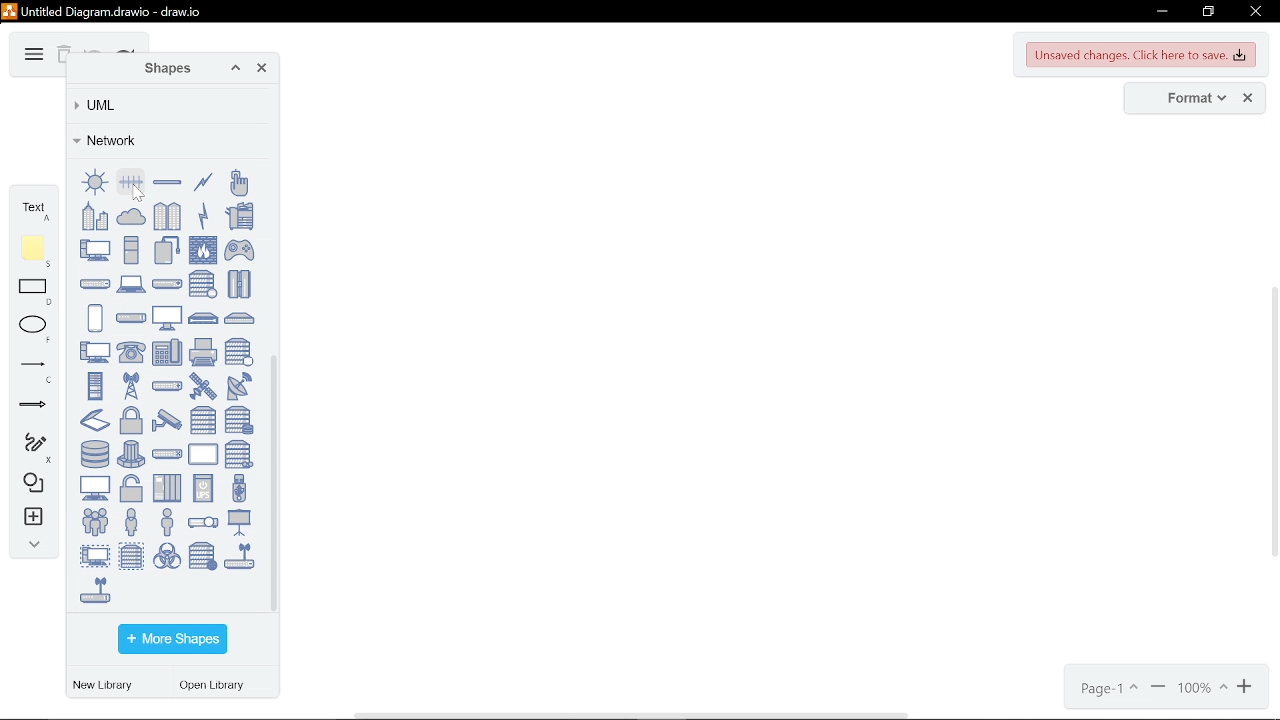  I want to click on virus, so click(167, 555).